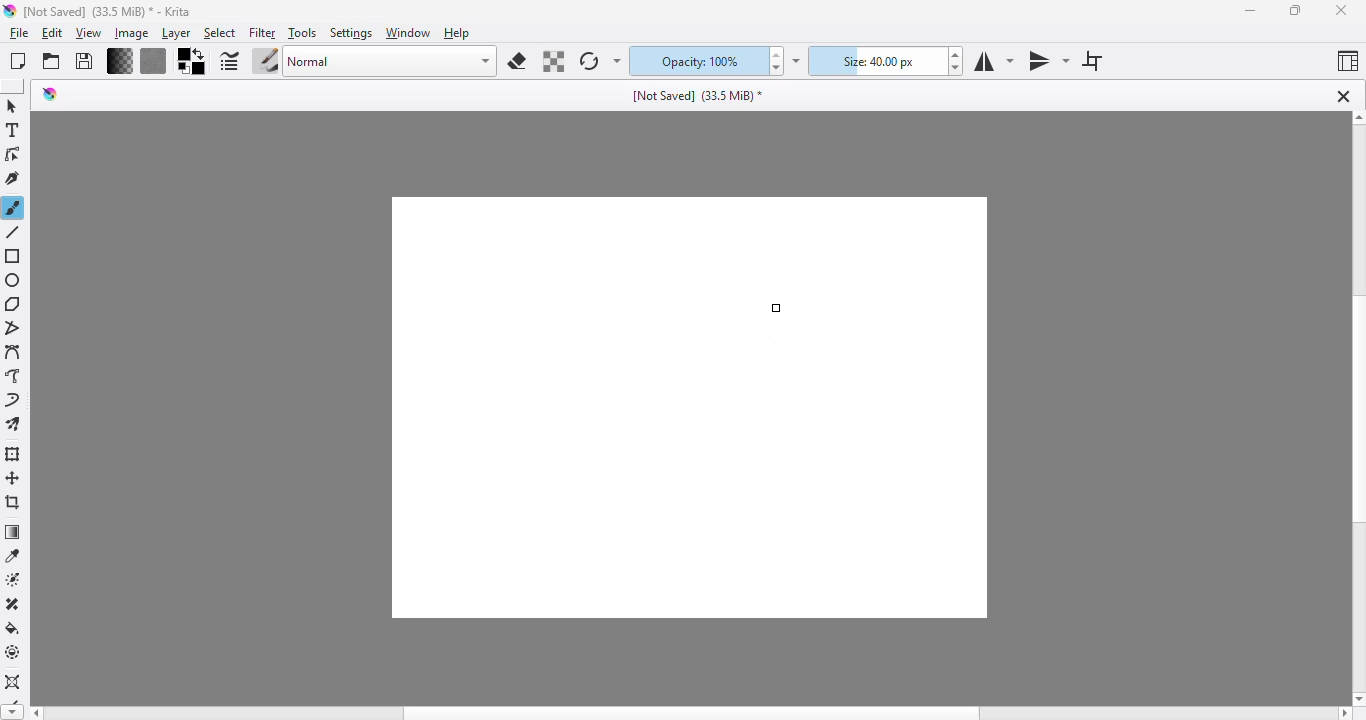  Describe the element at coordinates (1357, 696) in the screenshot. I see `Scroll Down` at that location.